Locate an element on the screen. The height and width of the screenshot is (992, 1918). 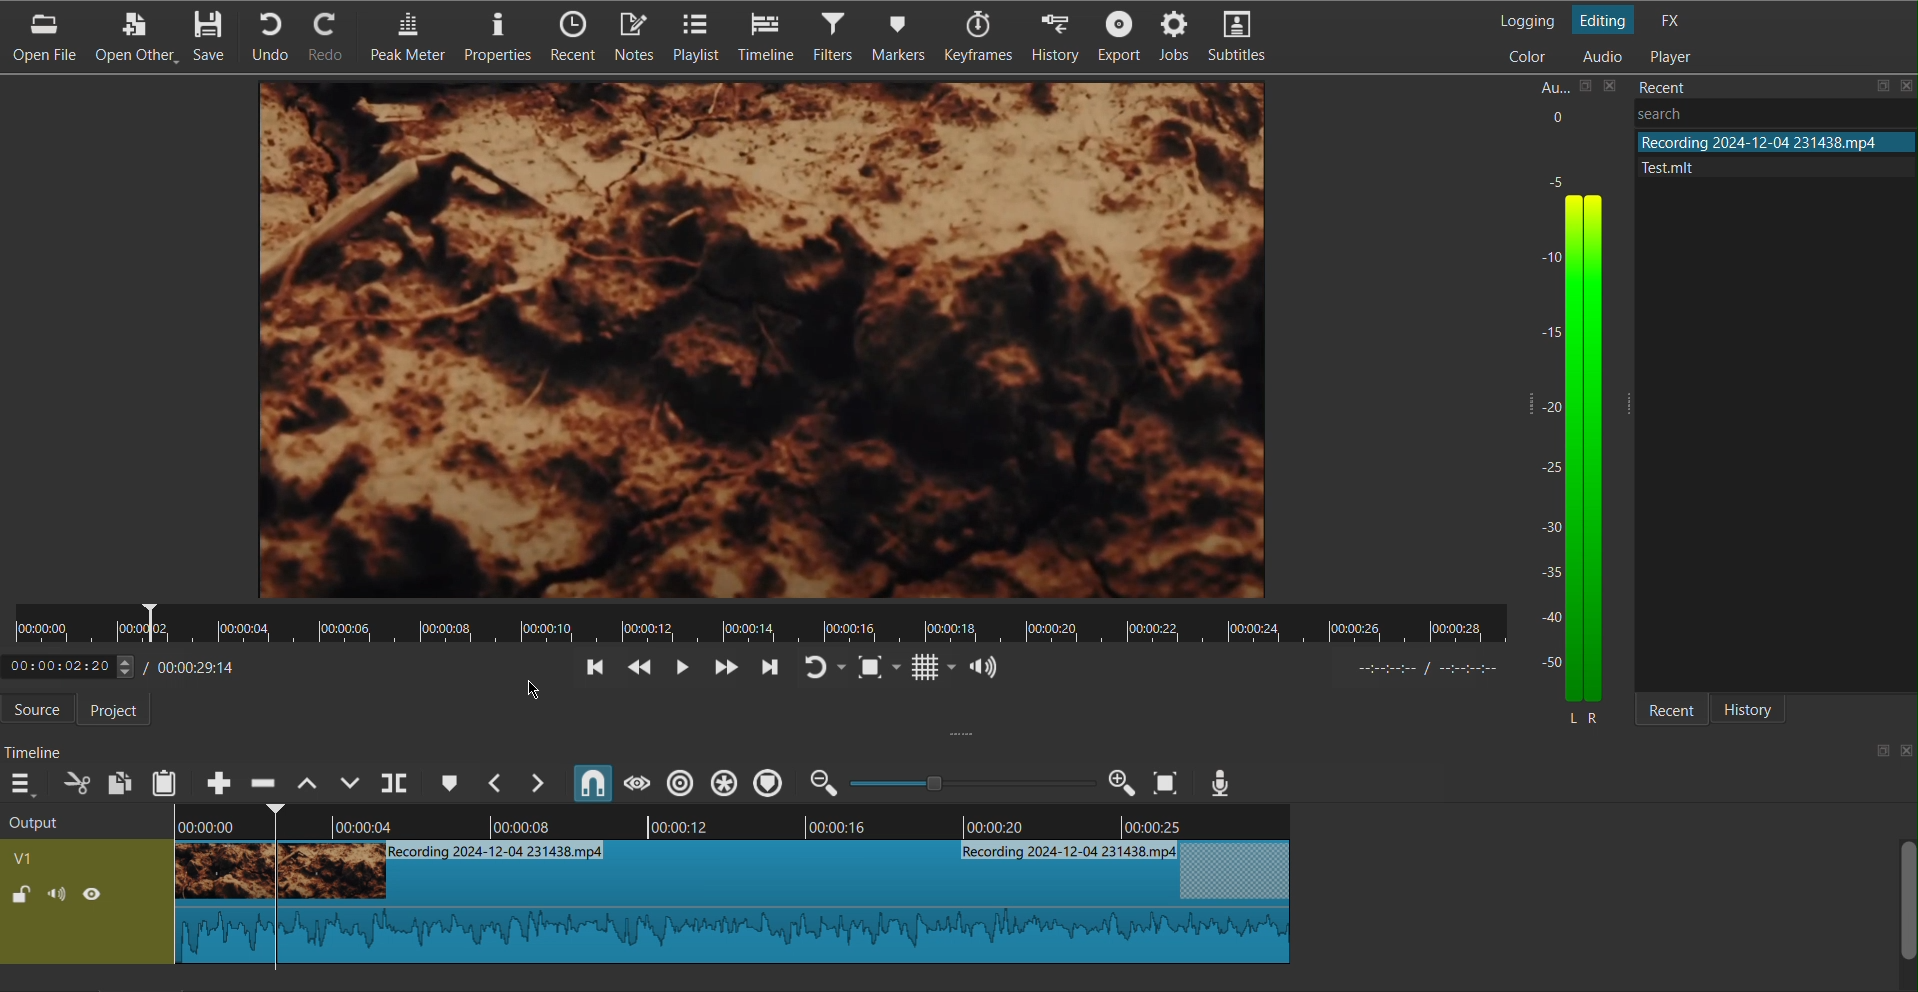
zoom out is located at coordinates (825, 782).